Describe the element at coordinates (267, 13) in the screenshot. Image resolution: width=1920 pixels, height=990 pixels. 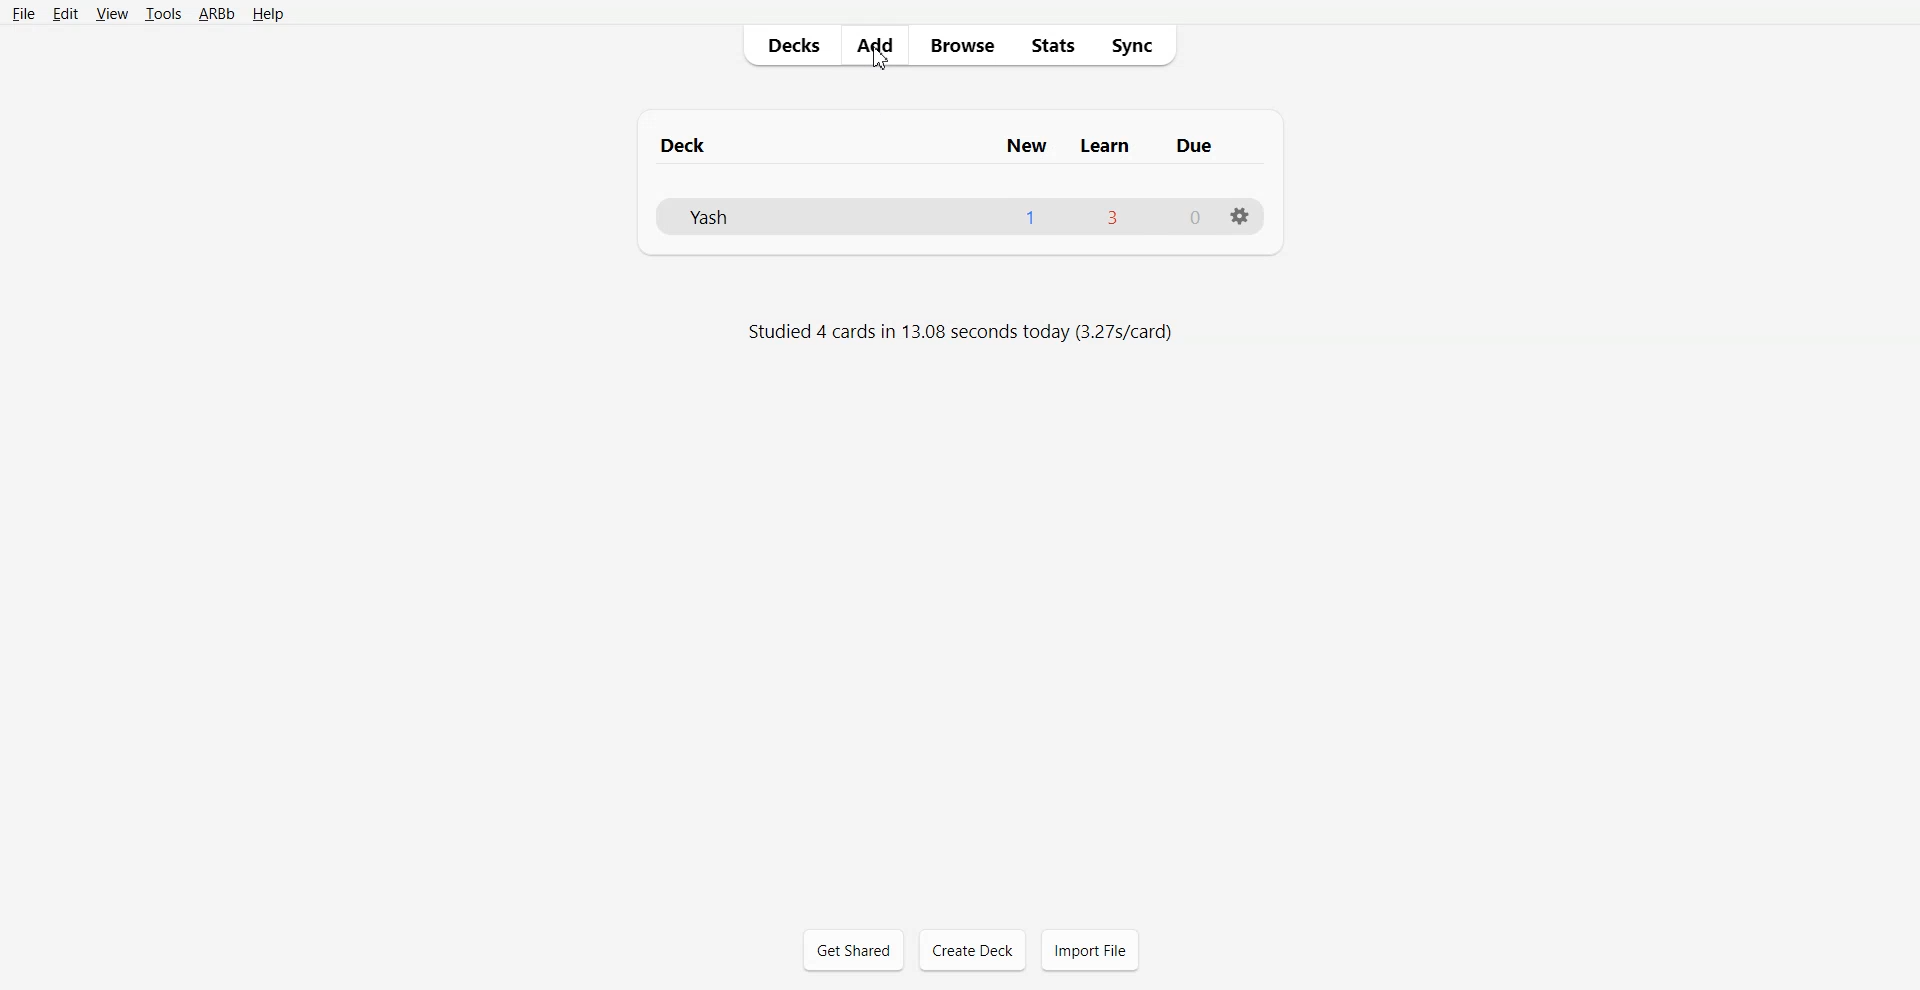
I see `Help` at that location.